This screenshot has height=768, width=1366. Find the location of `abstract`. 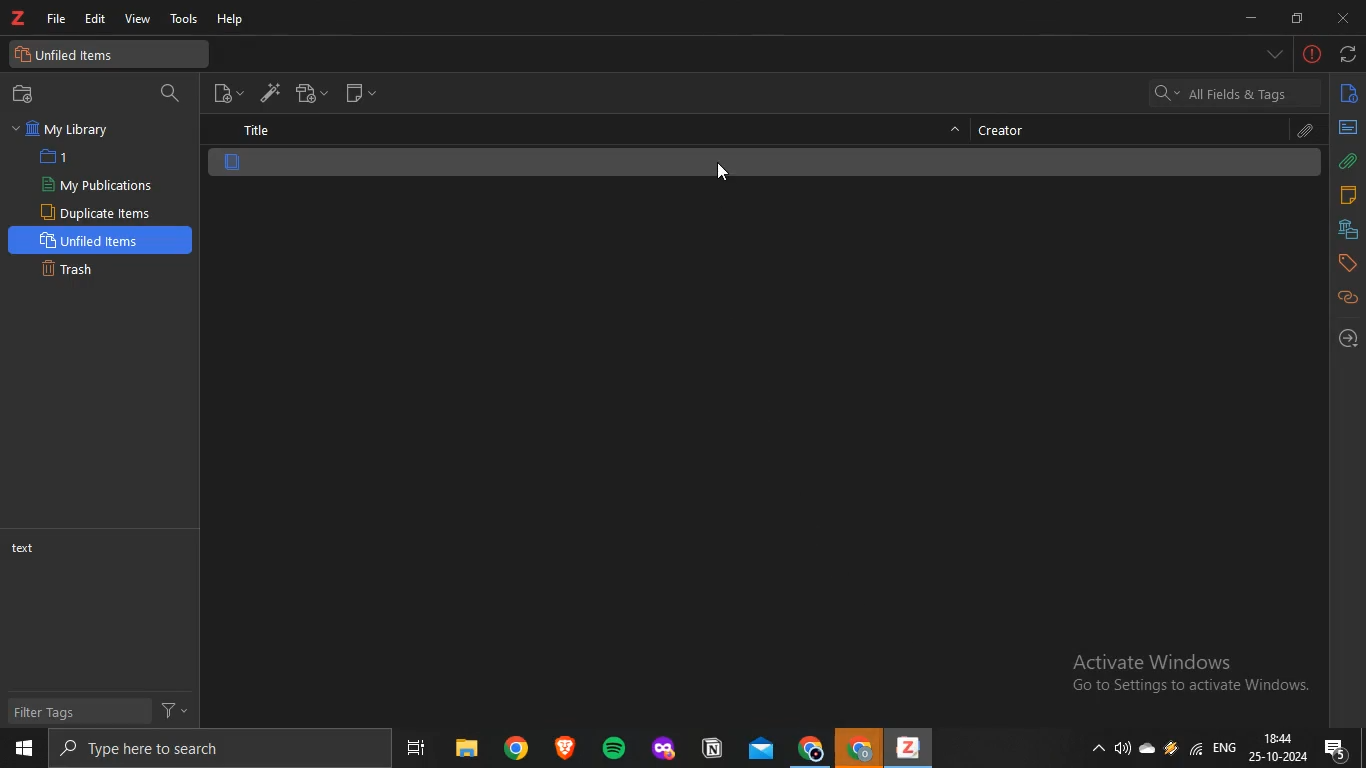

abstract is located at coordinates (1347, 127).